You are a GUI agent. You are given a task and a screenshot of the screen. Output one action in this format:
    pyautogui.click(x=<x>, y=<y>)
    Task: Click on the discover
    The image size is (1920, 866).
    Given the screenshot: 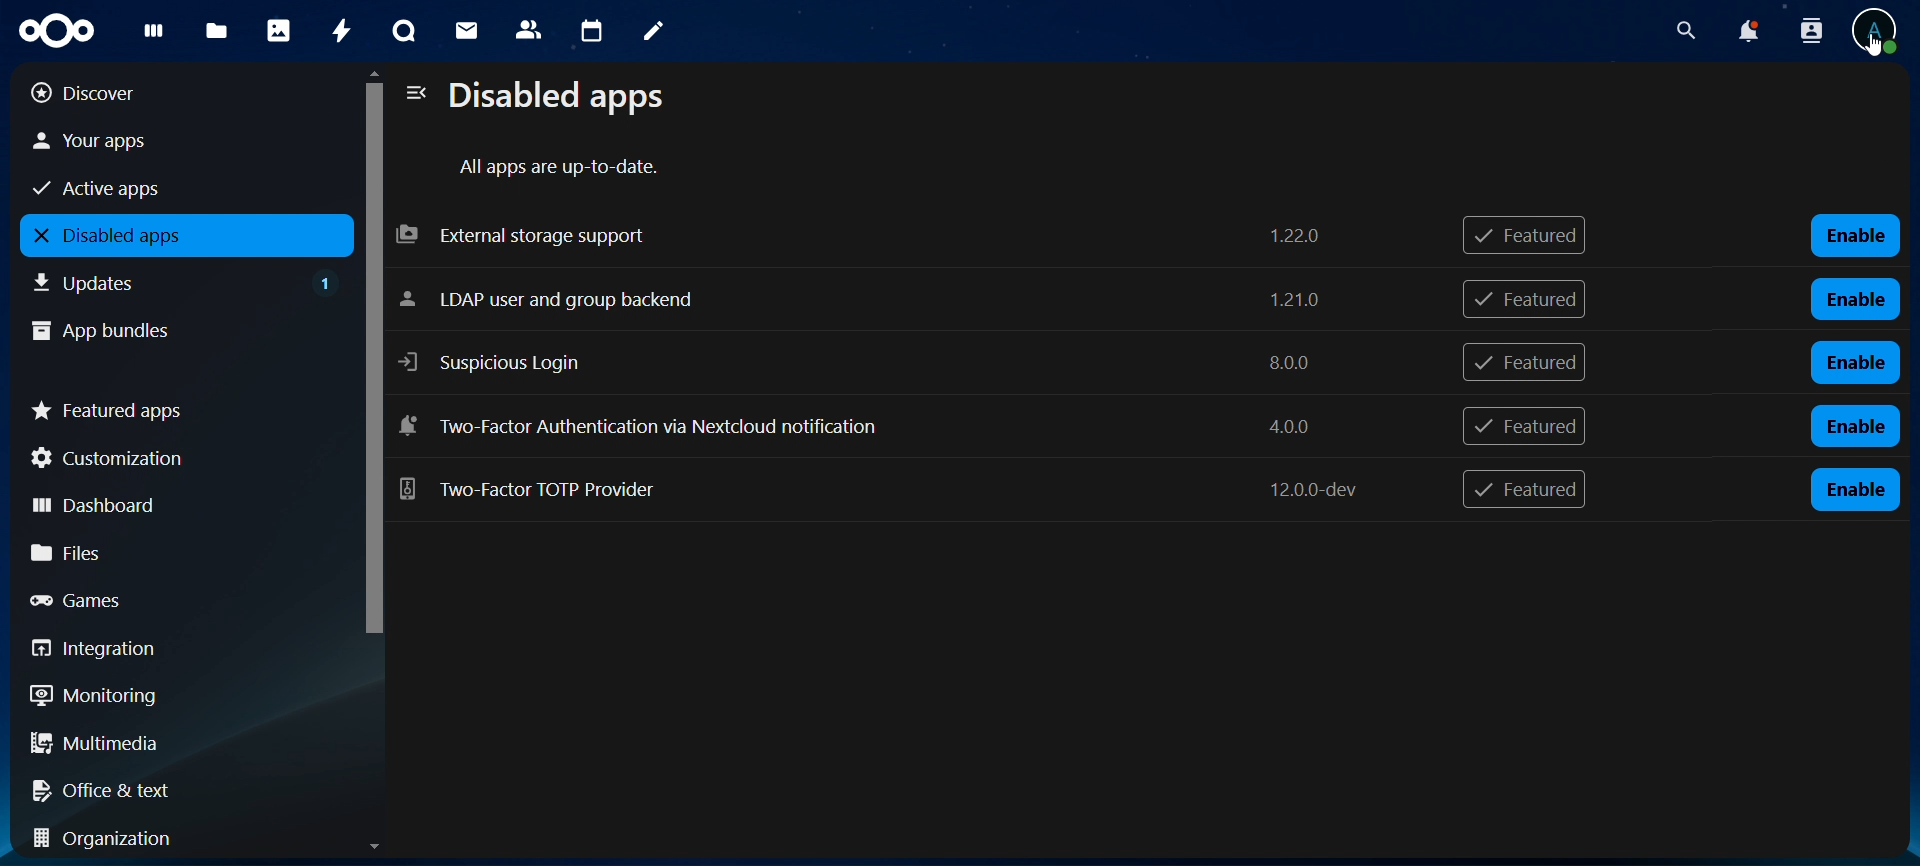 What is the action you would take?
    pyautogui.click(x=161, y=92)
    